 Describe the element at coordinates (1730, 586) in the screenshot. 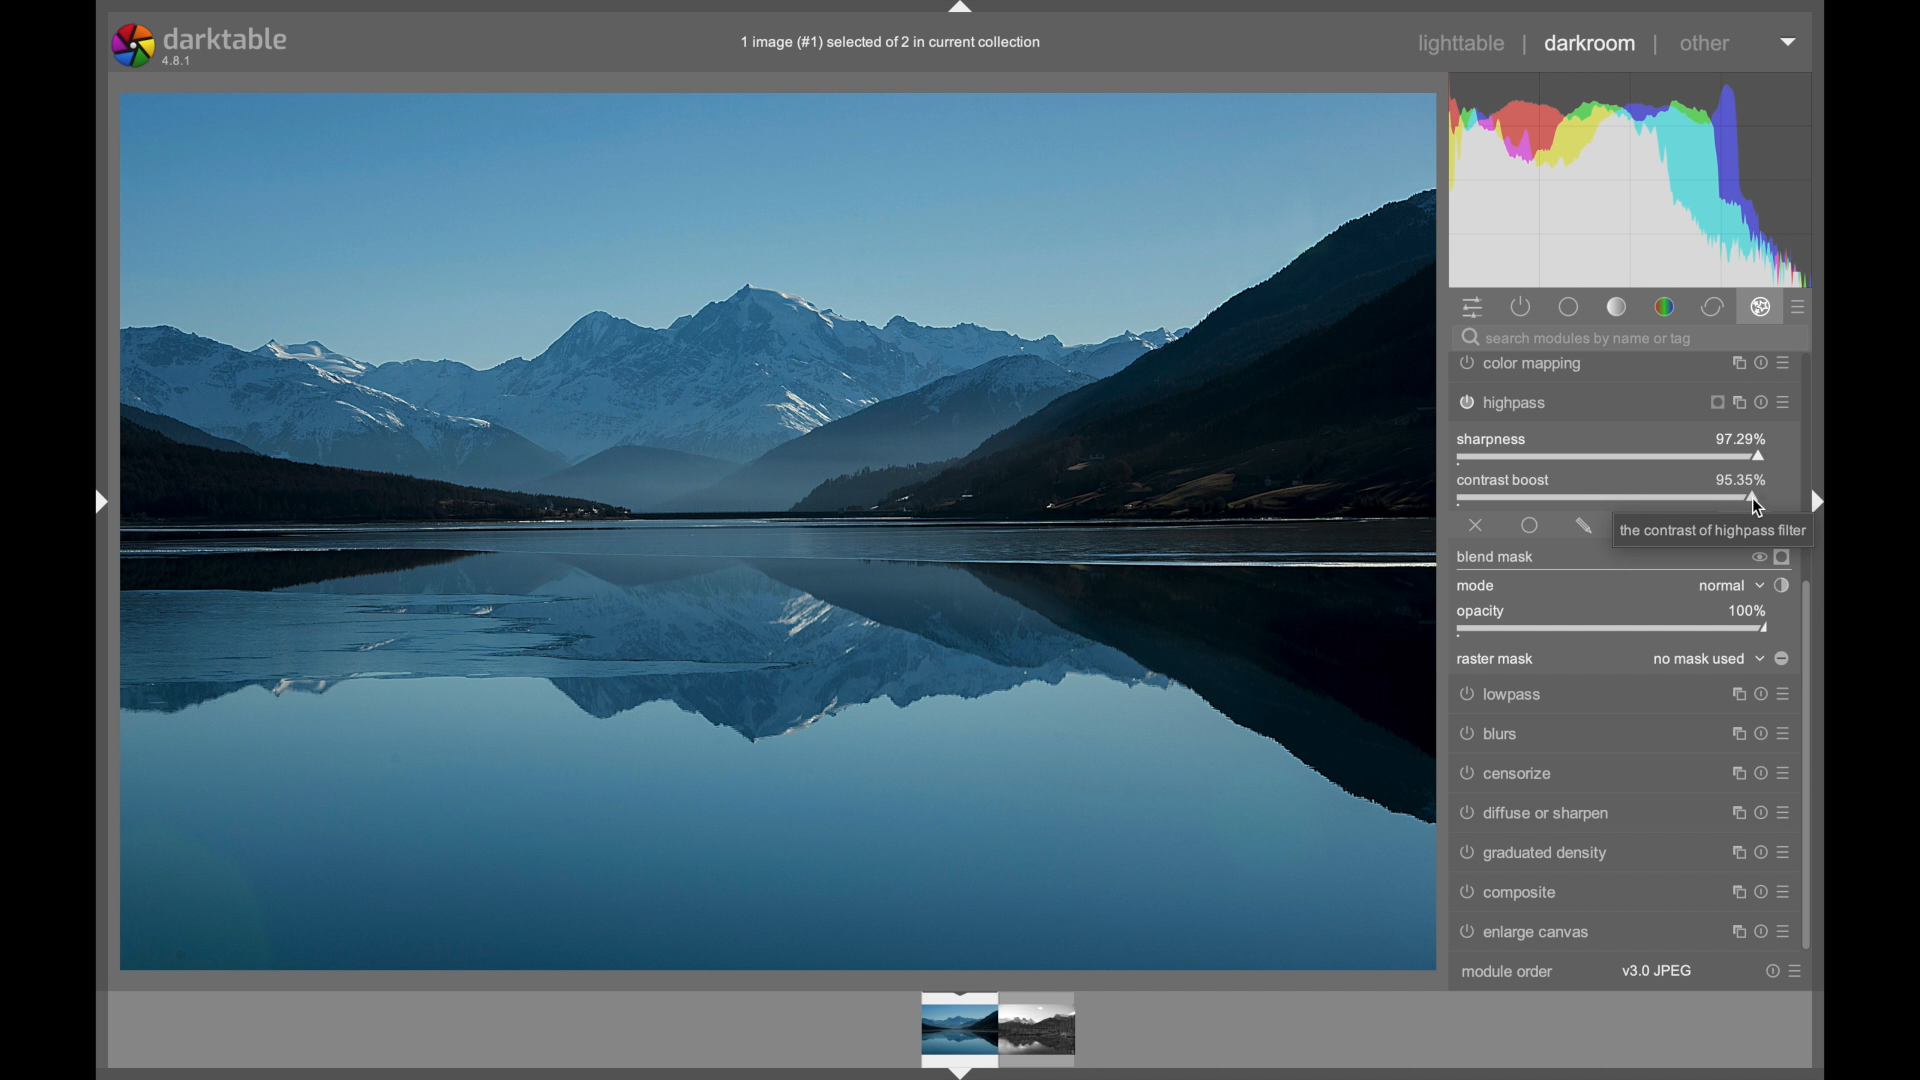

I see `normal dropdown` at that location.